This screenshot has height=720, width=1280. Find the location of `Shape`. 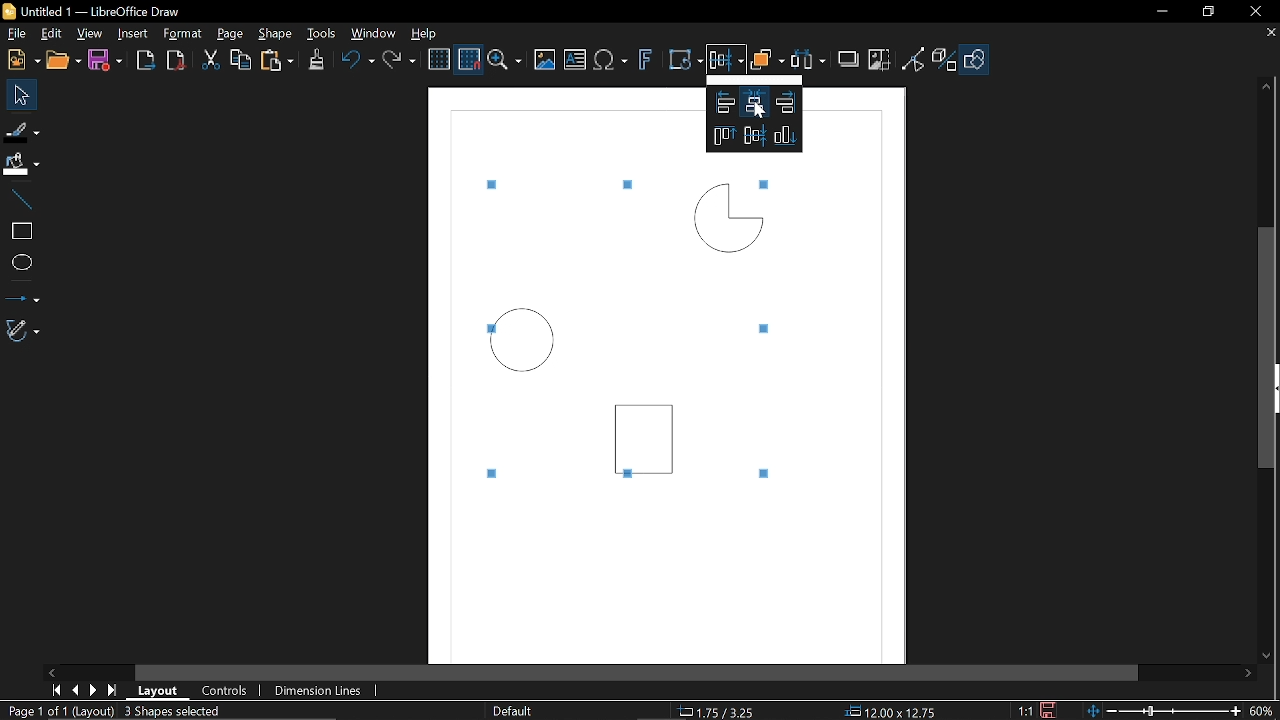

Shape is located at coordinates (275, 34).